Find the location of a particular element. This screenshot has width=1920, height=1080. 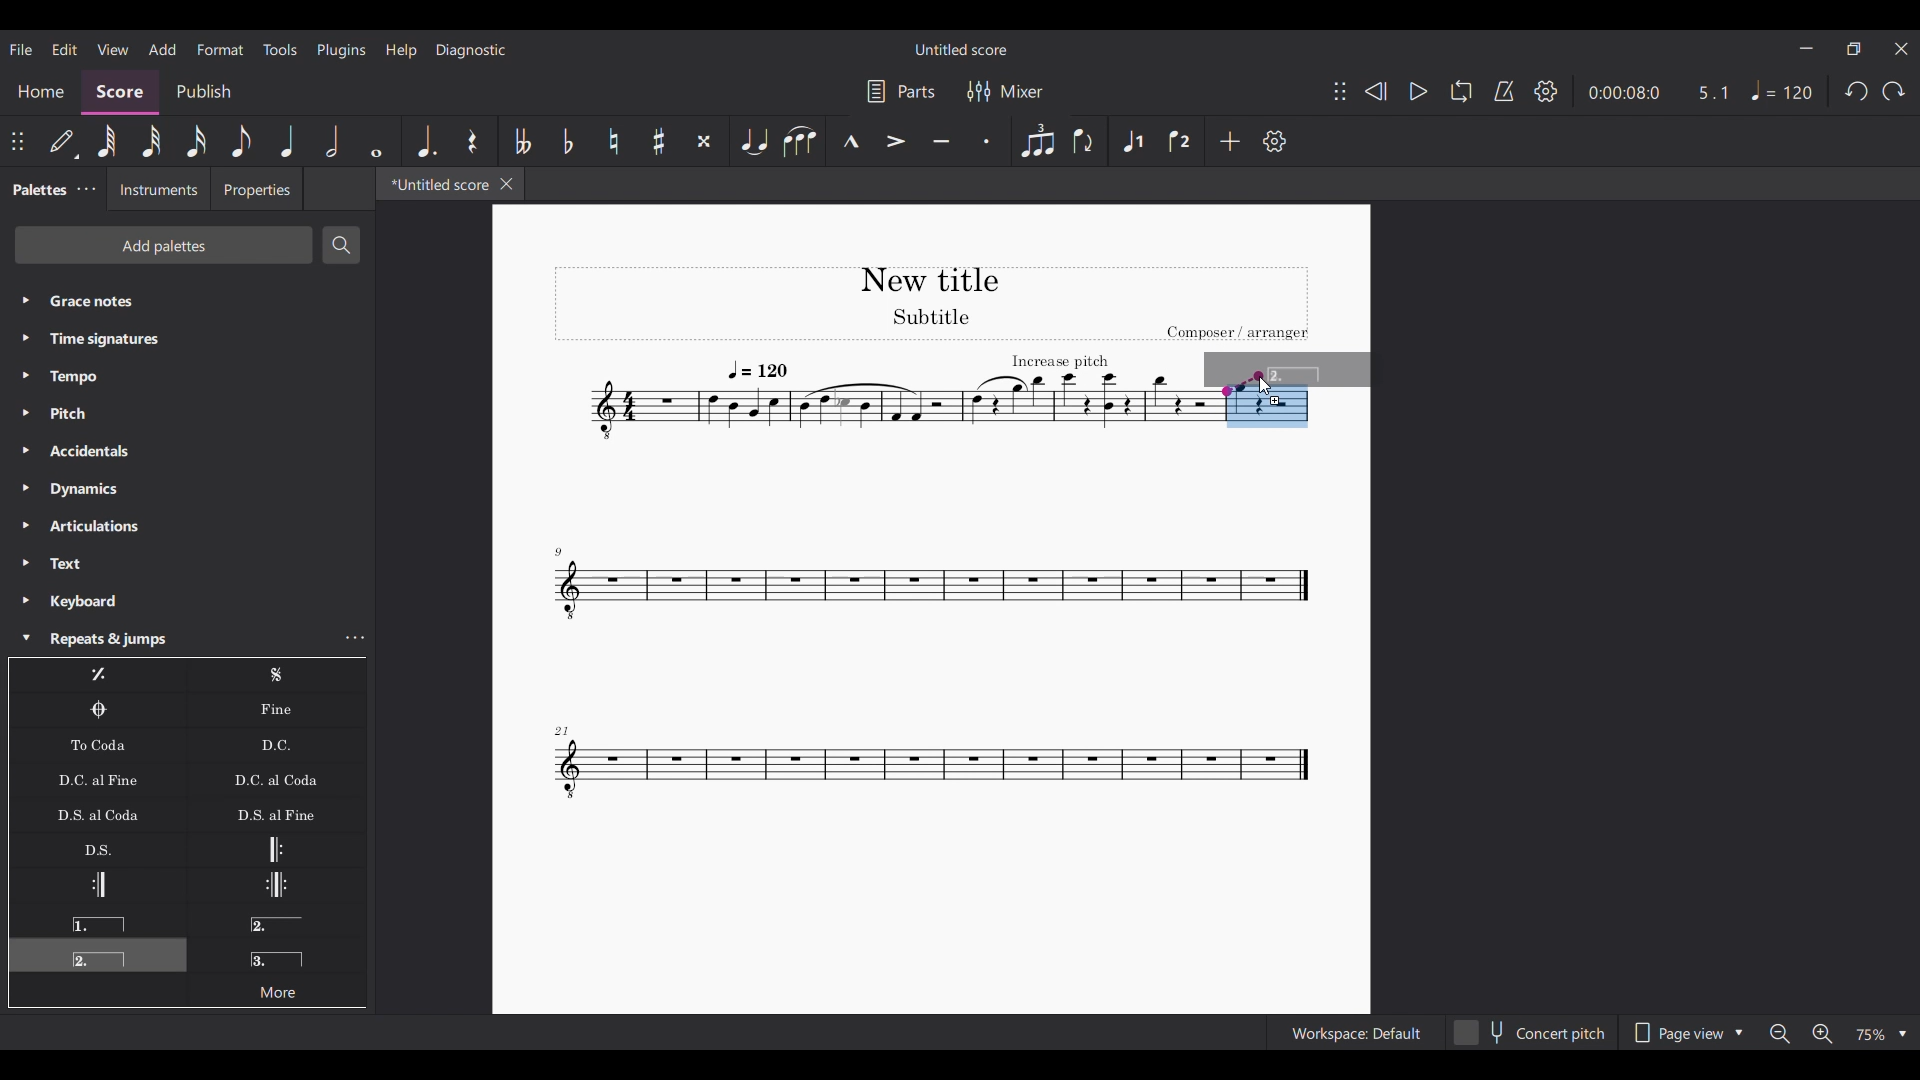

Toggle double flat is located at coordinates (520, 141).